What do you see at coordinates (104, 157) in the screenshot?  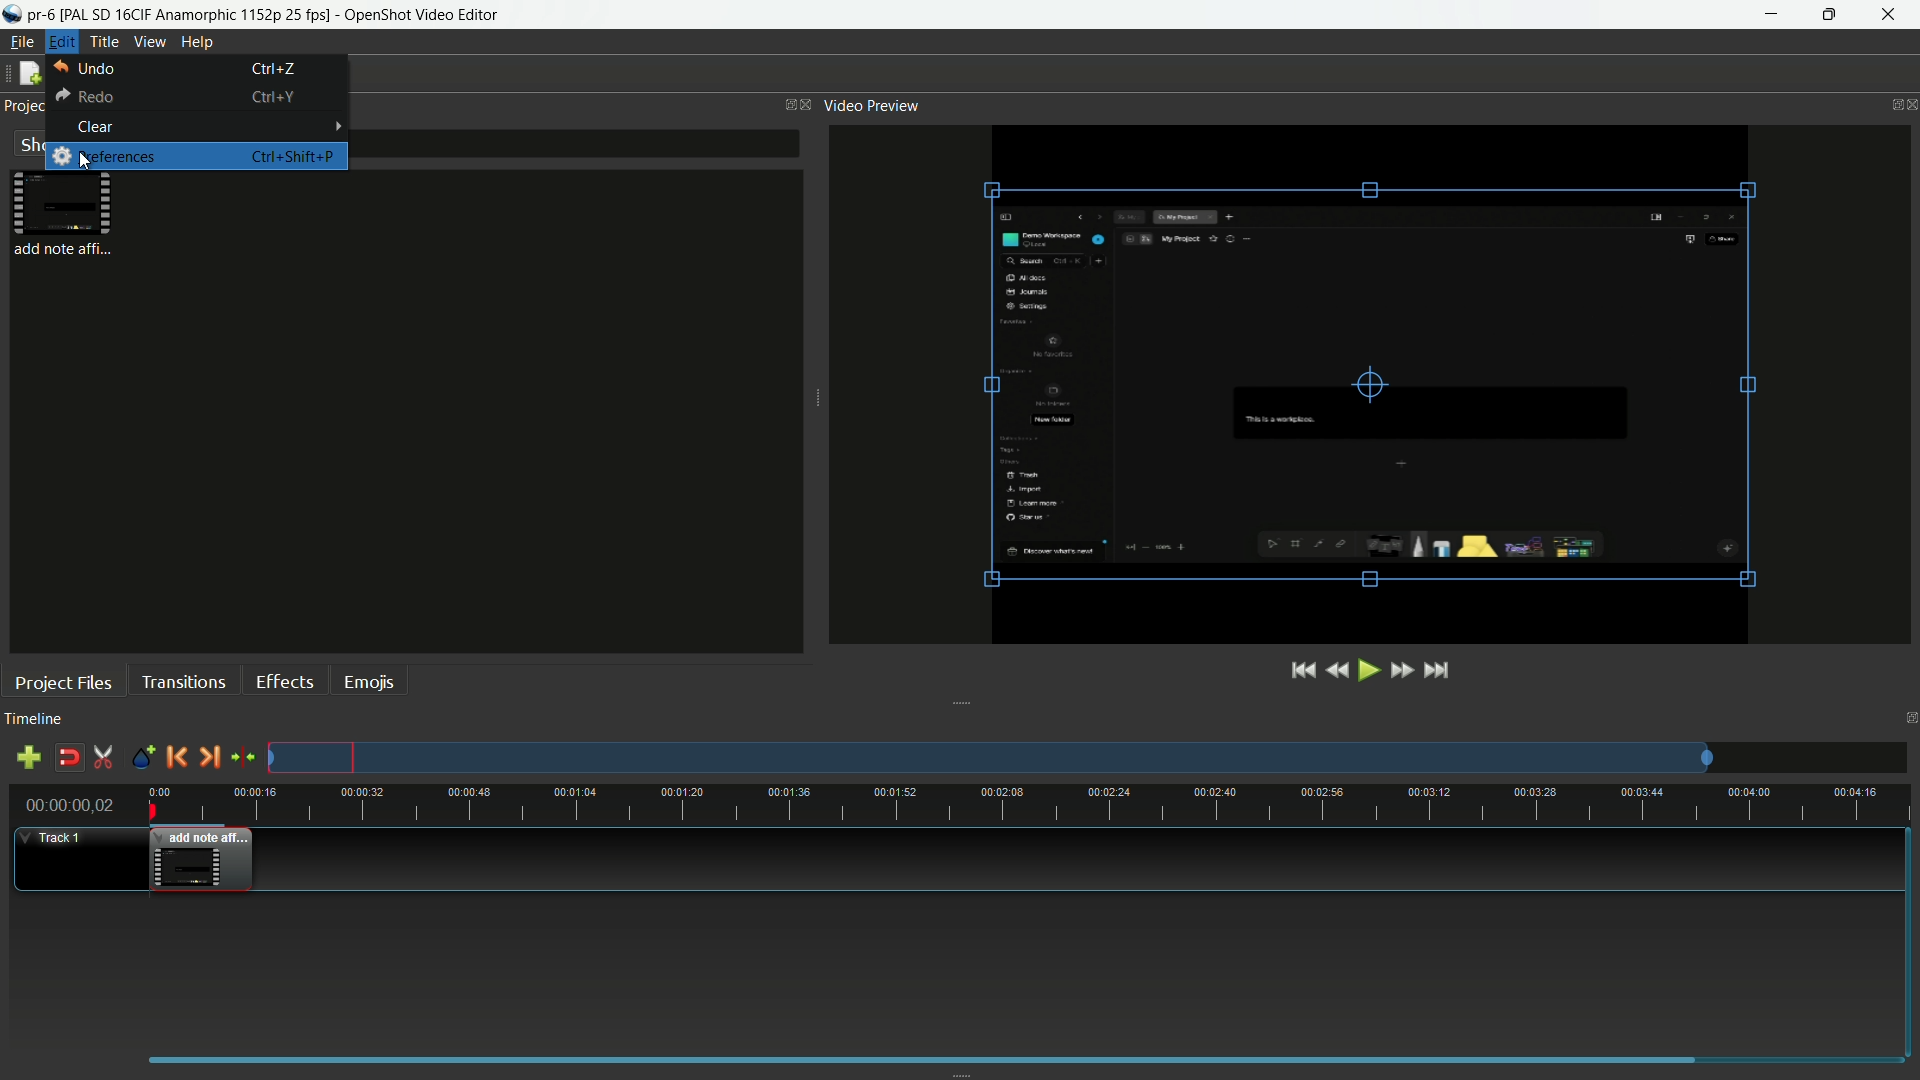 I see `preferences` at bounding box center [104, 157].